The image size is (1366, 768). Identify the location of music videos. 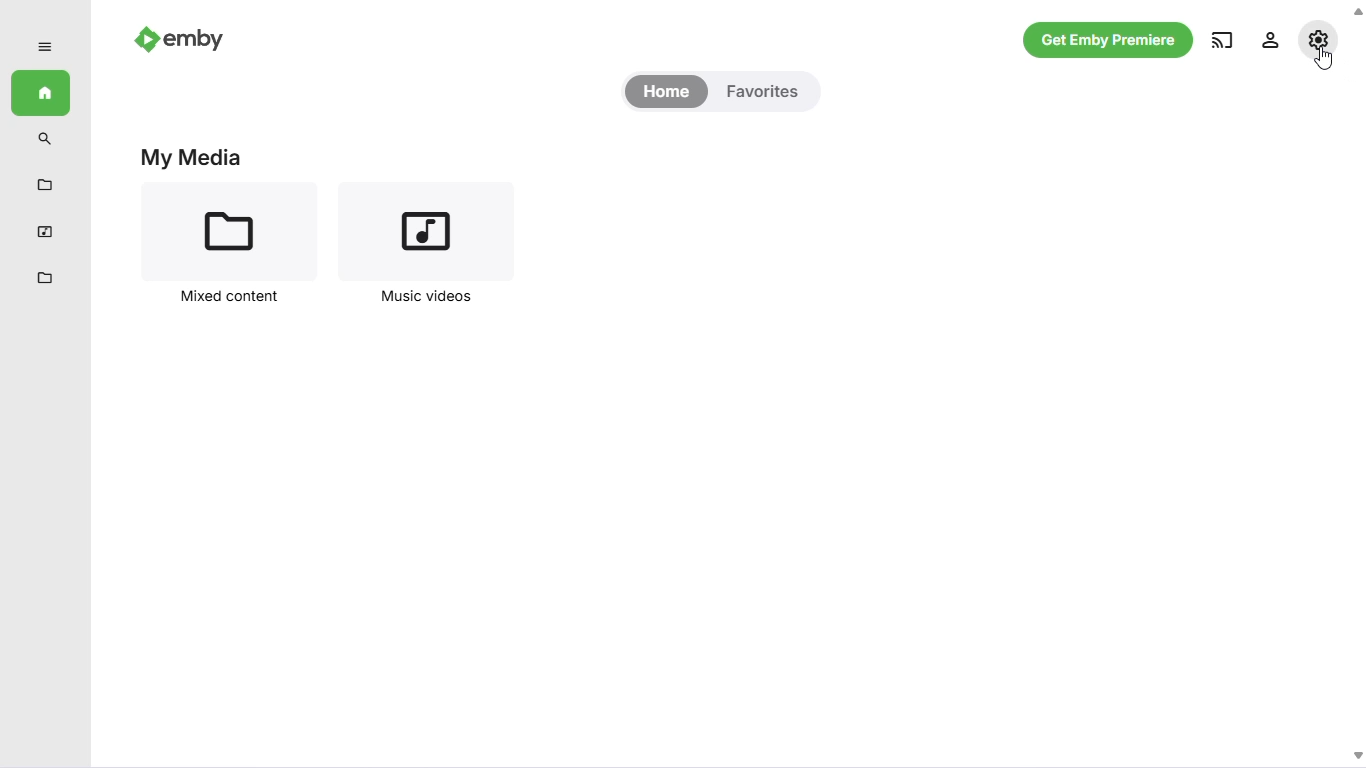
(46, 232).